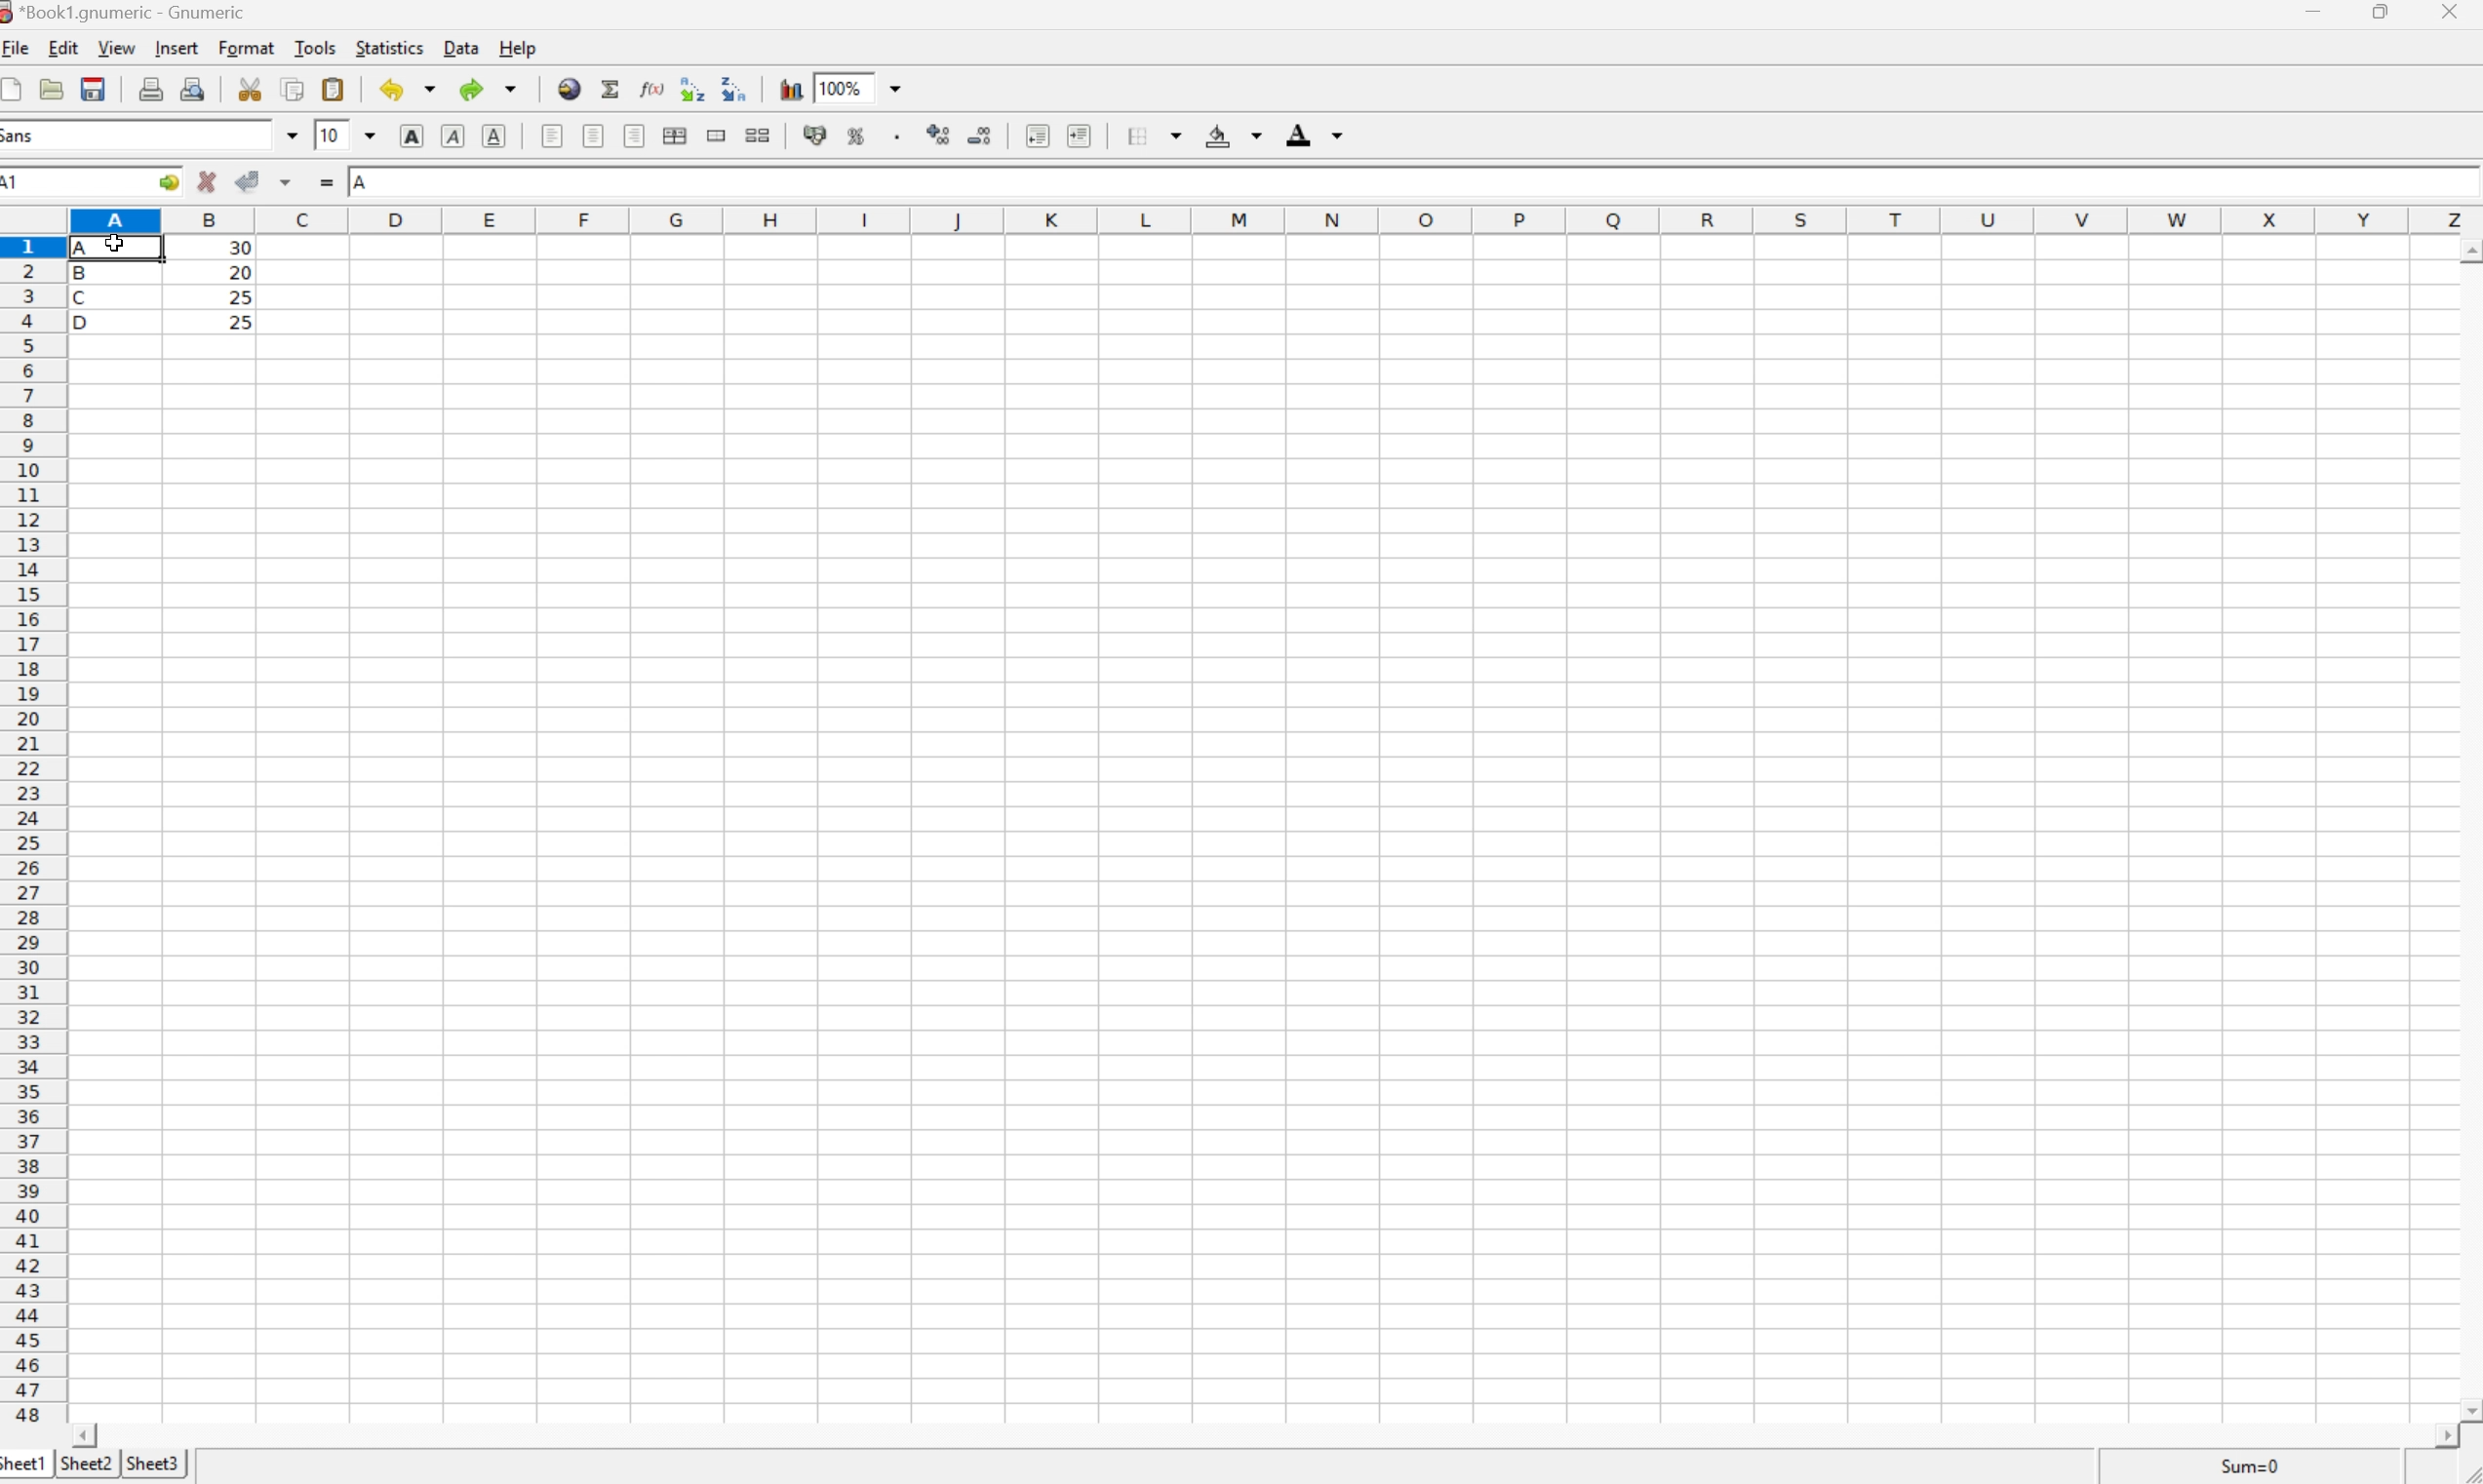 The height and width of the screenshot is (1484, 2483). Describe the element at coordinates (64, 48) in the screenshot. I see `Edit` at that location.